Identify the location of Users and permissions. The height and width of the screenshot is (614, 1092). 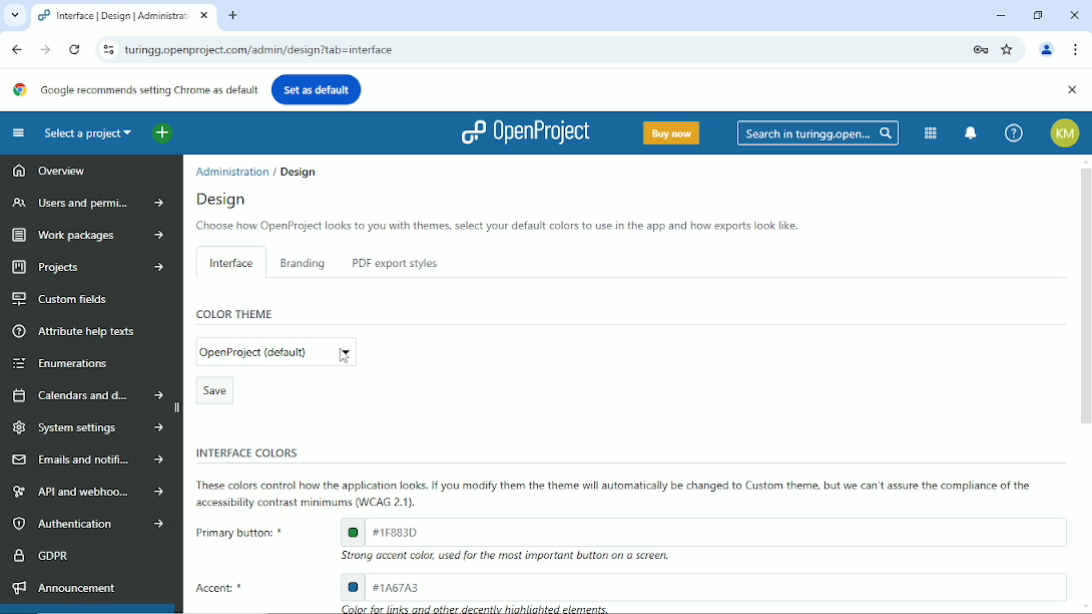
(84, 204).